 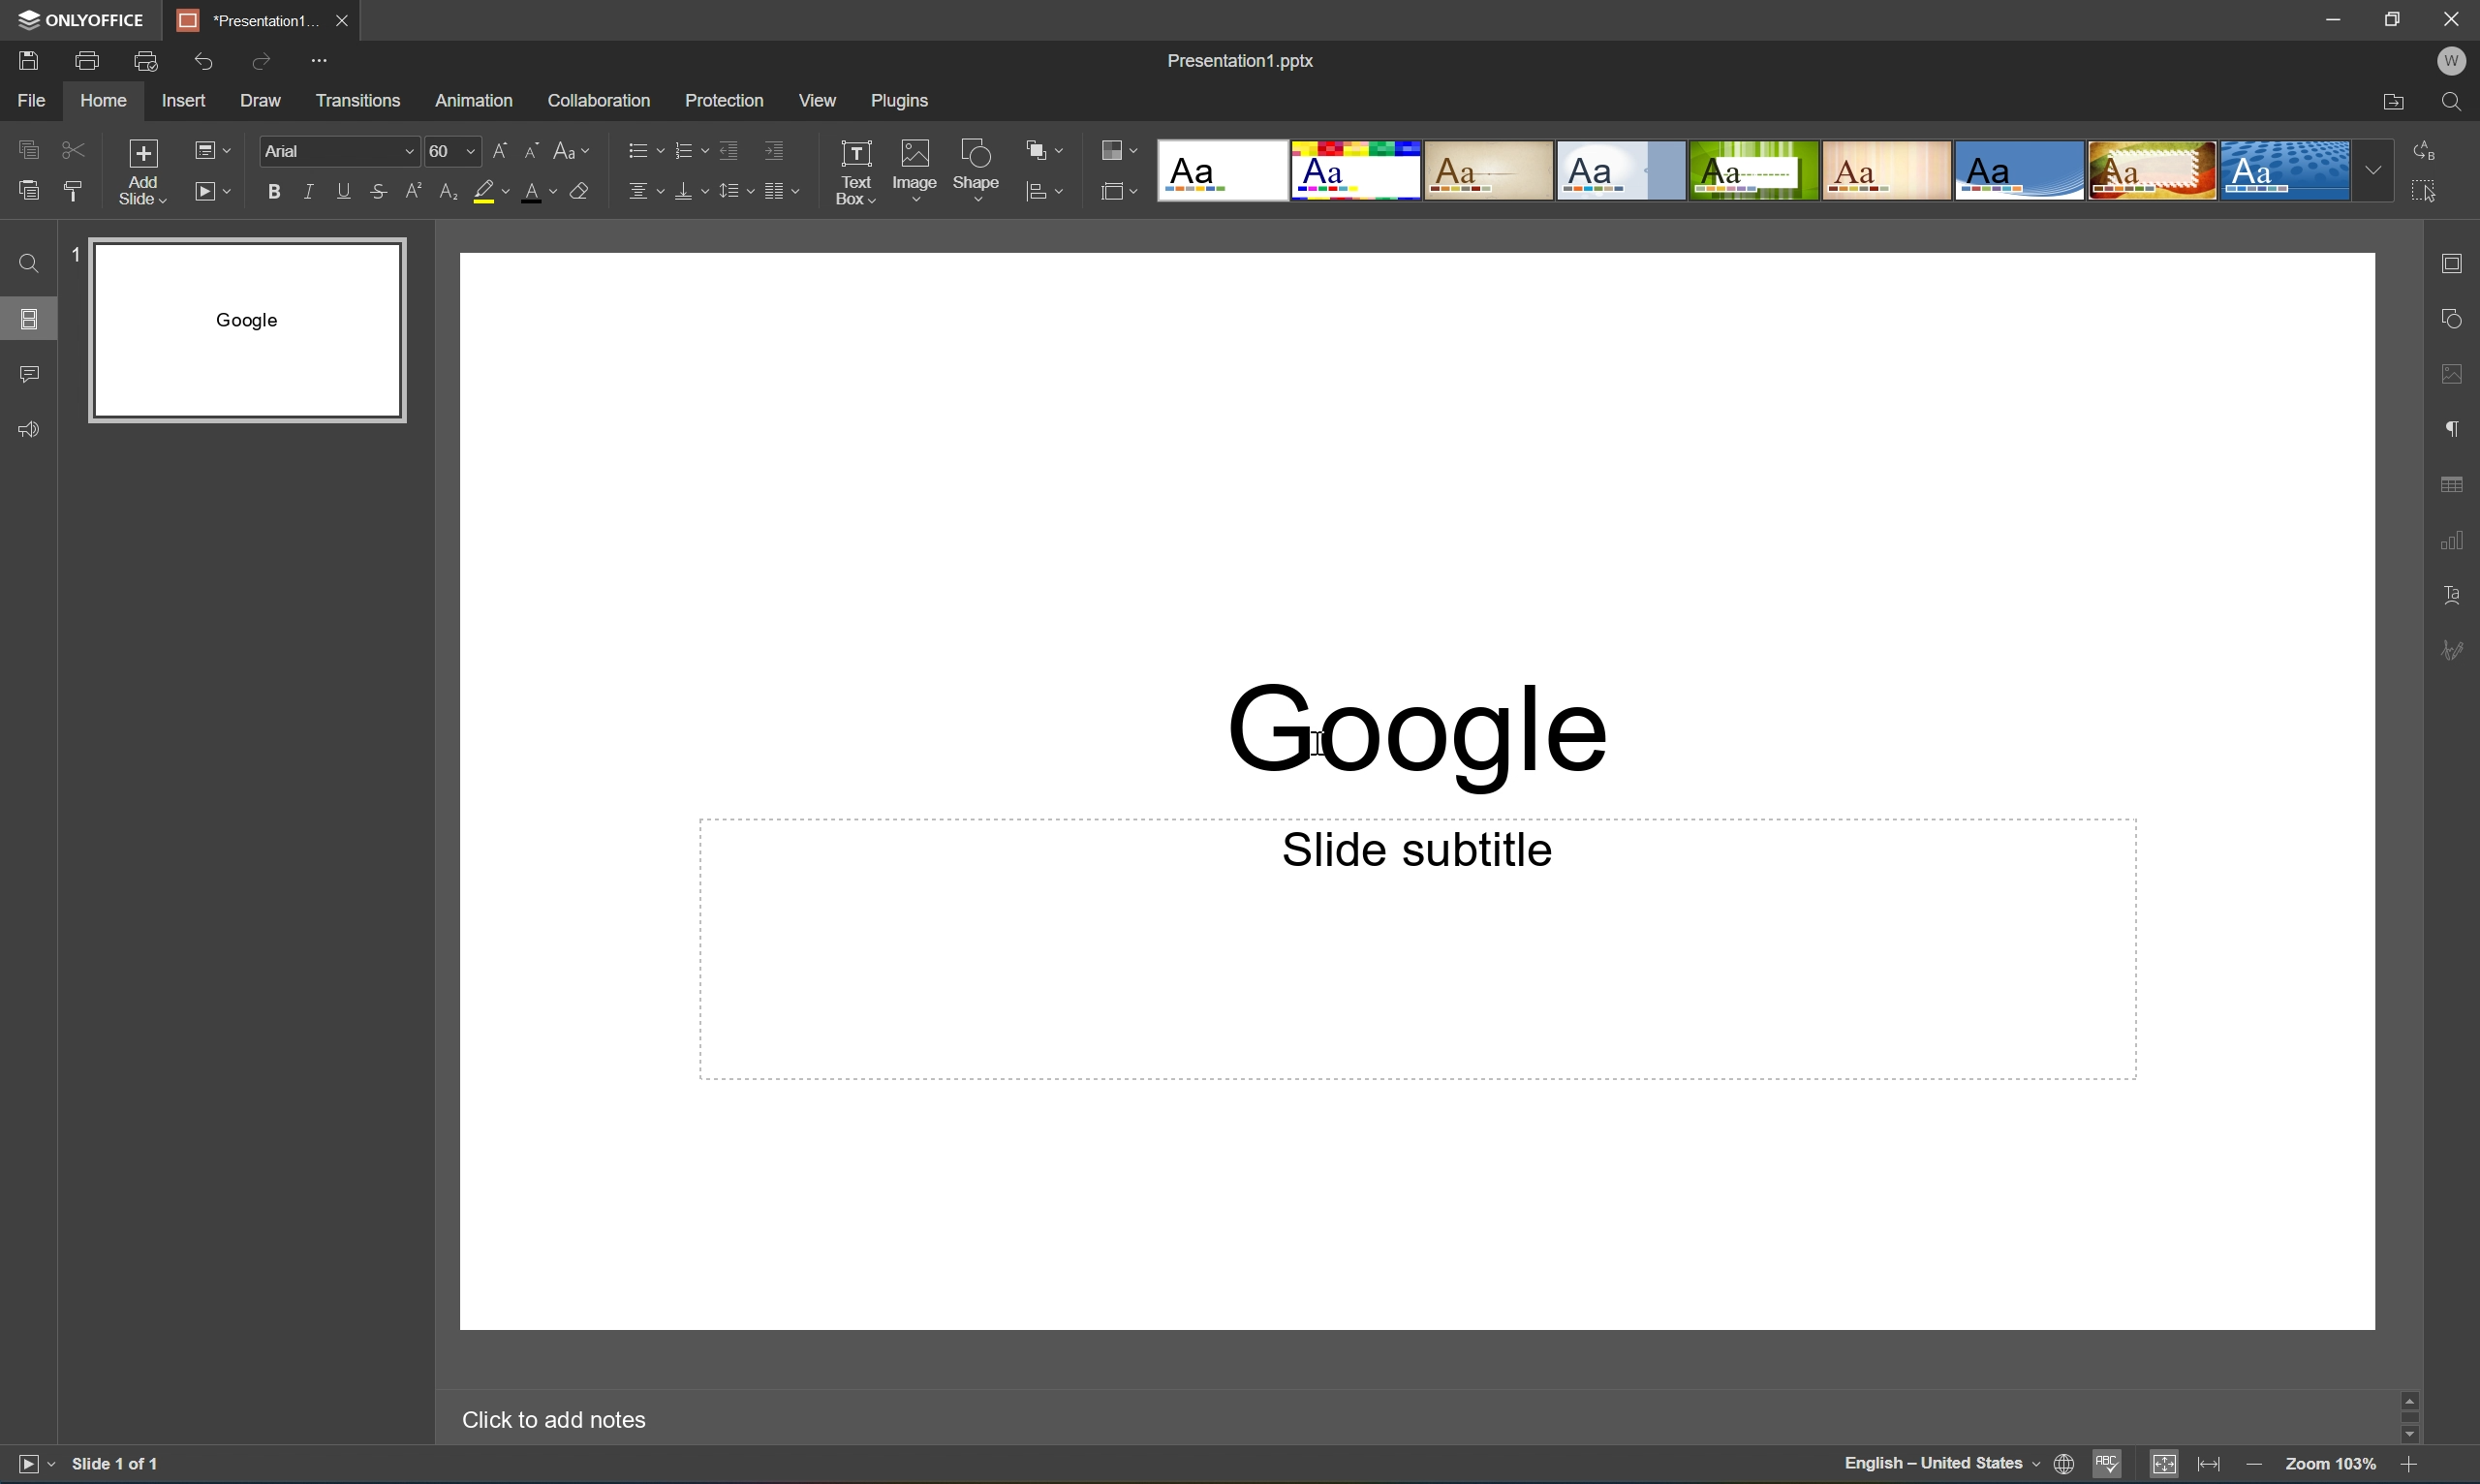 I want to click on Copy style, so click(x=77, y=192).